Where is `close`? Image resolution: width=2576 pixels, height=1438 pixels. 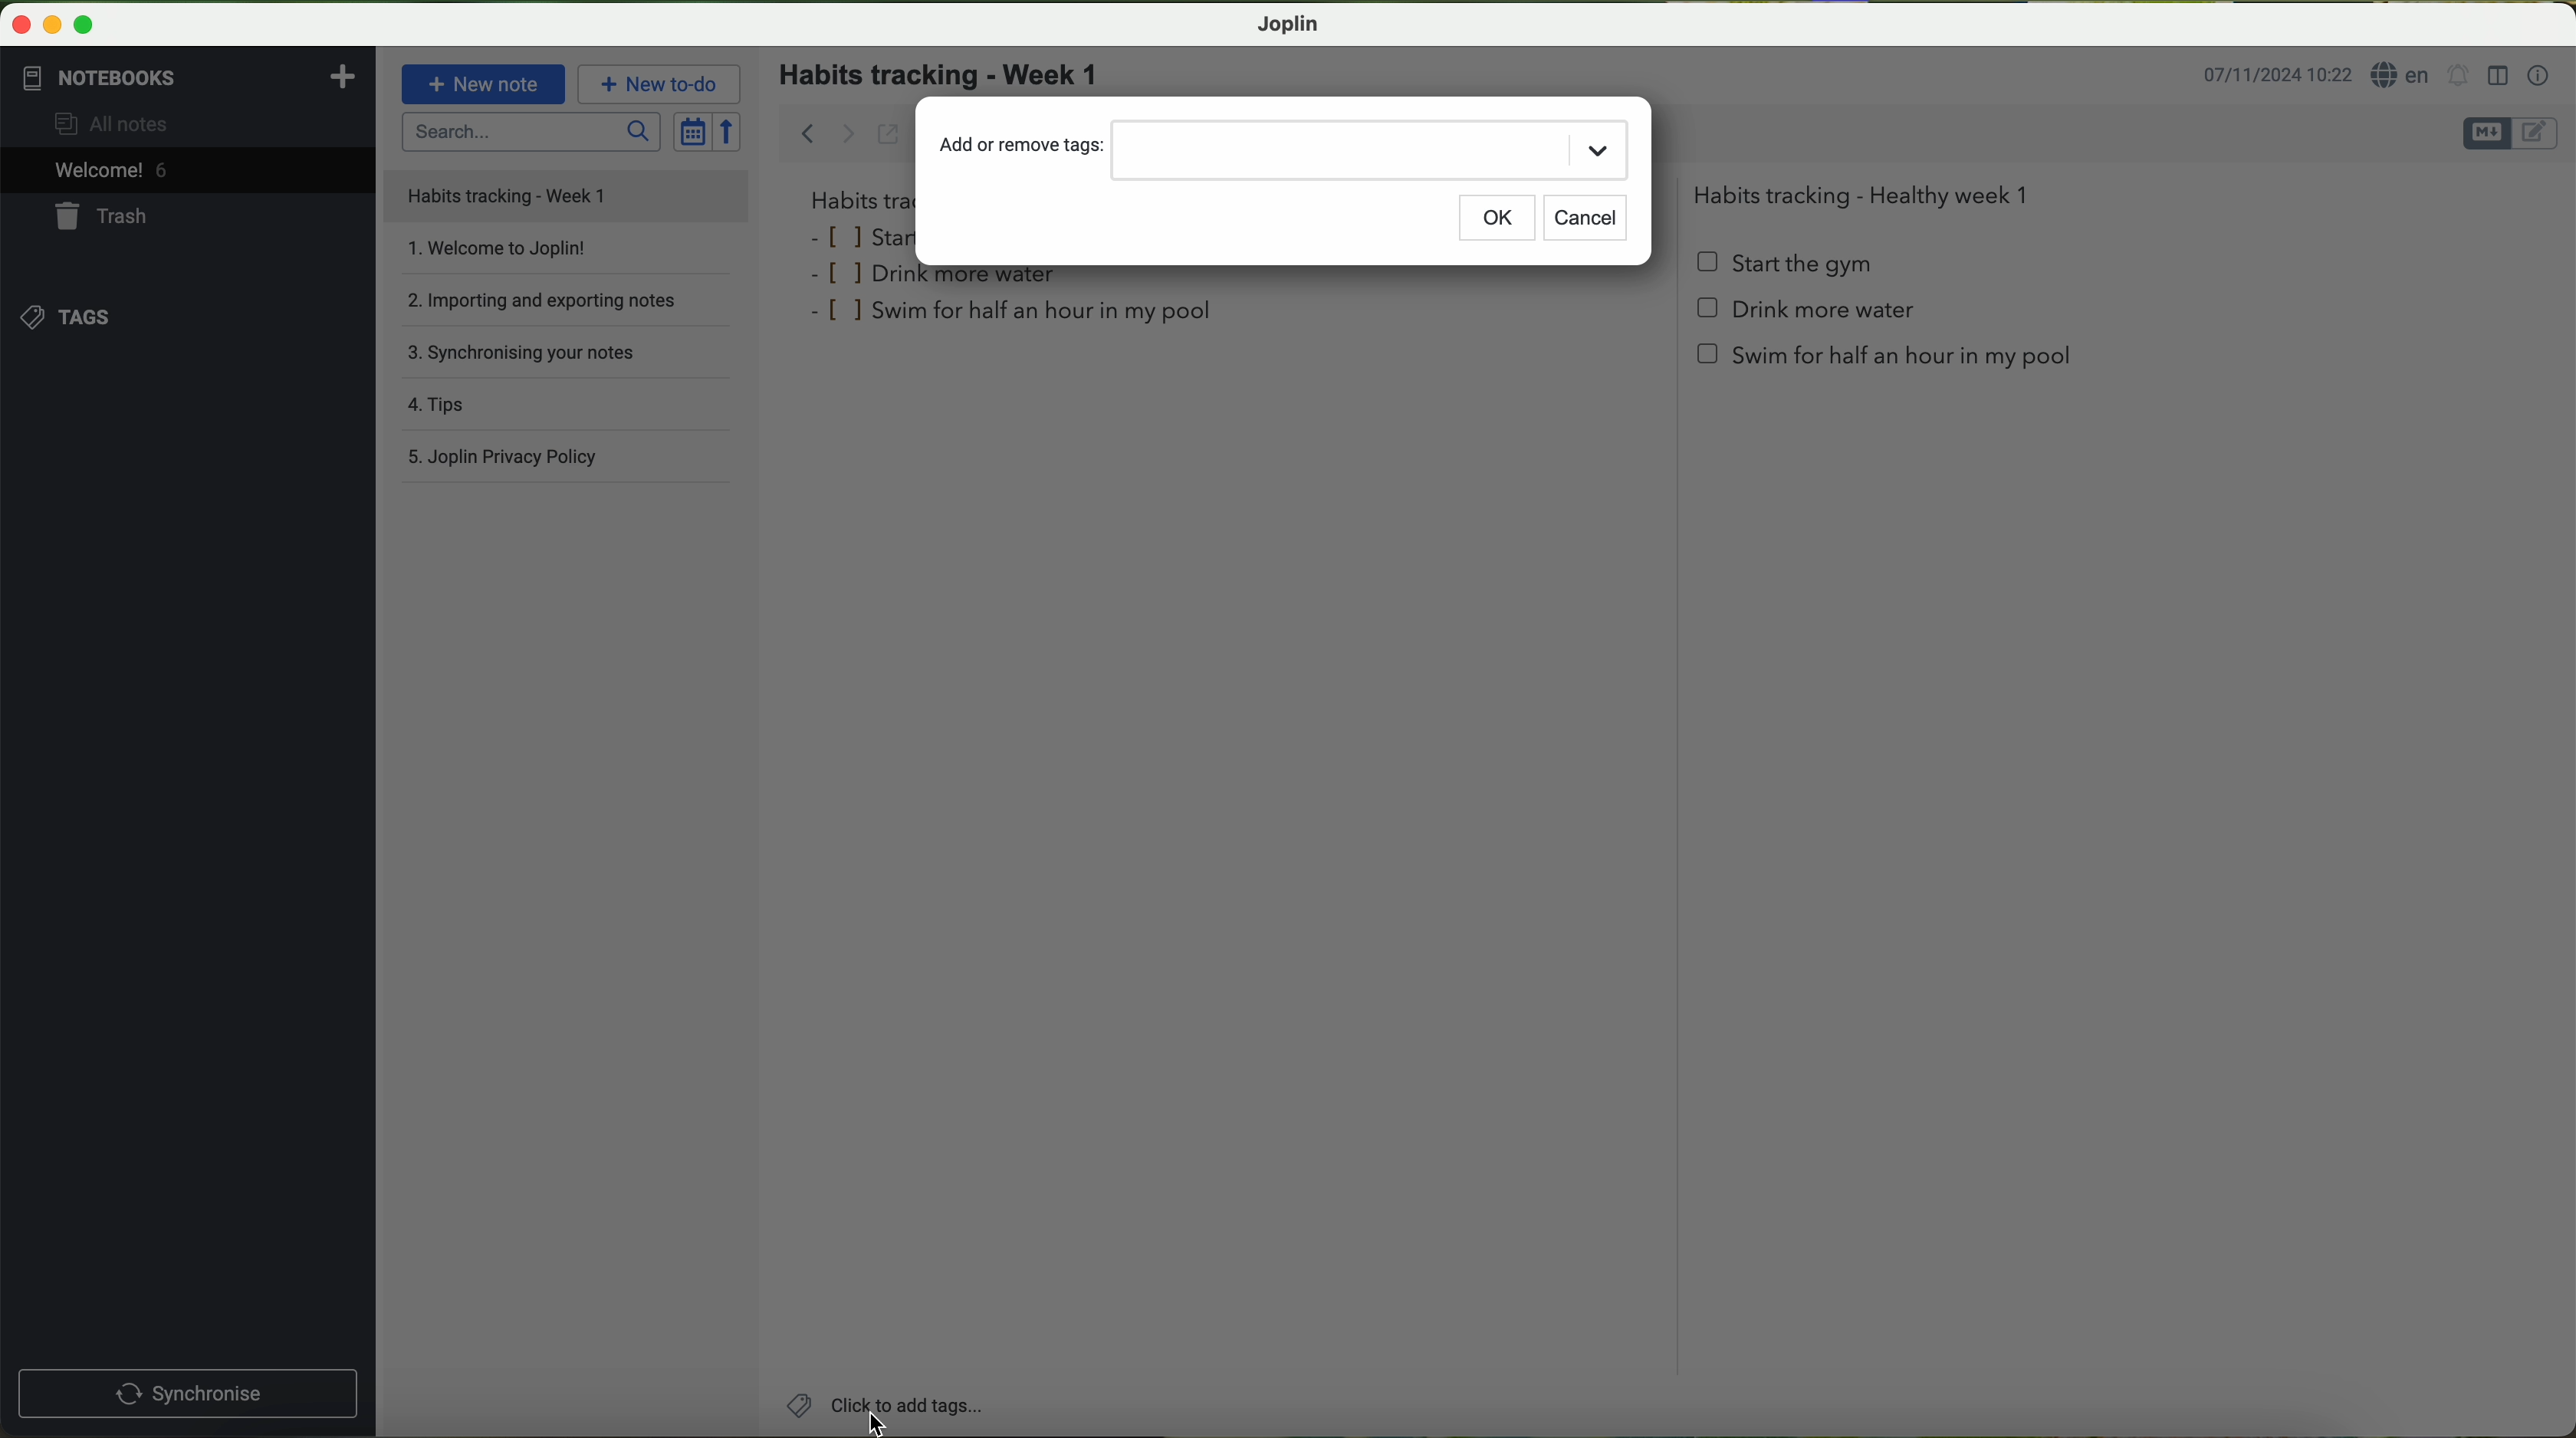 close is located at coordinates (16, 21).